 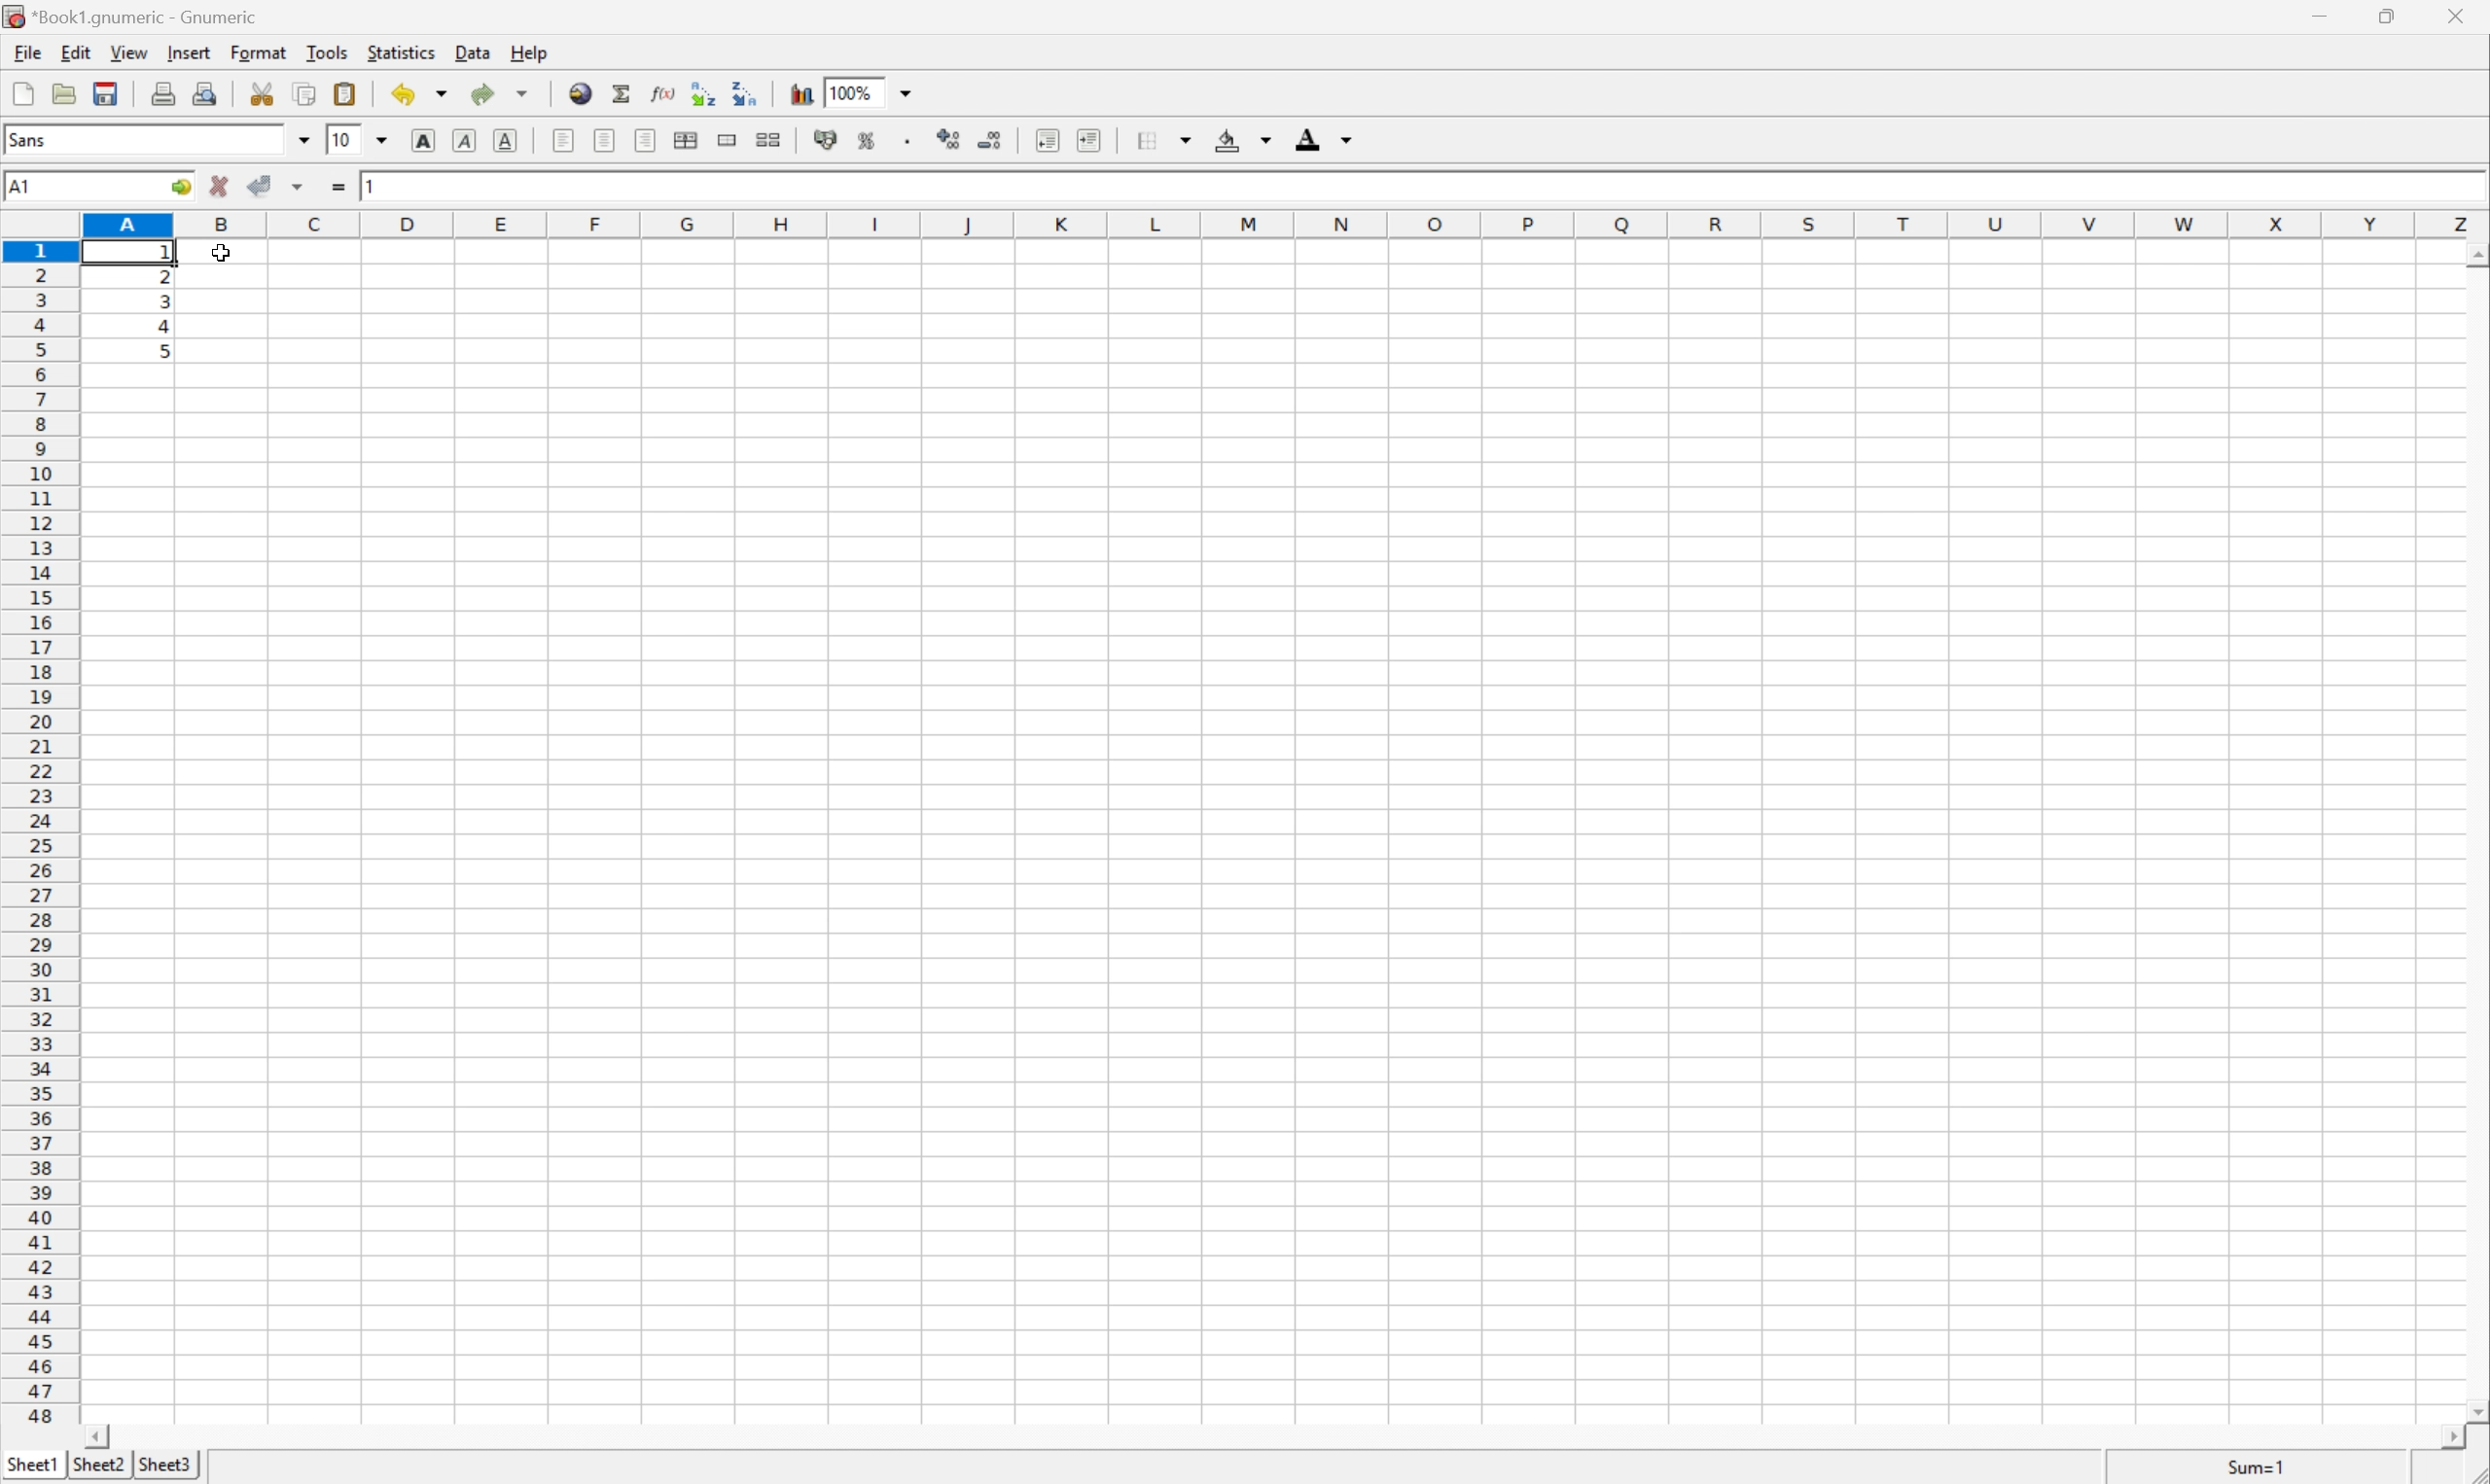 I want to click on Decrease indent, and align the contents to the left, so click(x=1048, y=136).